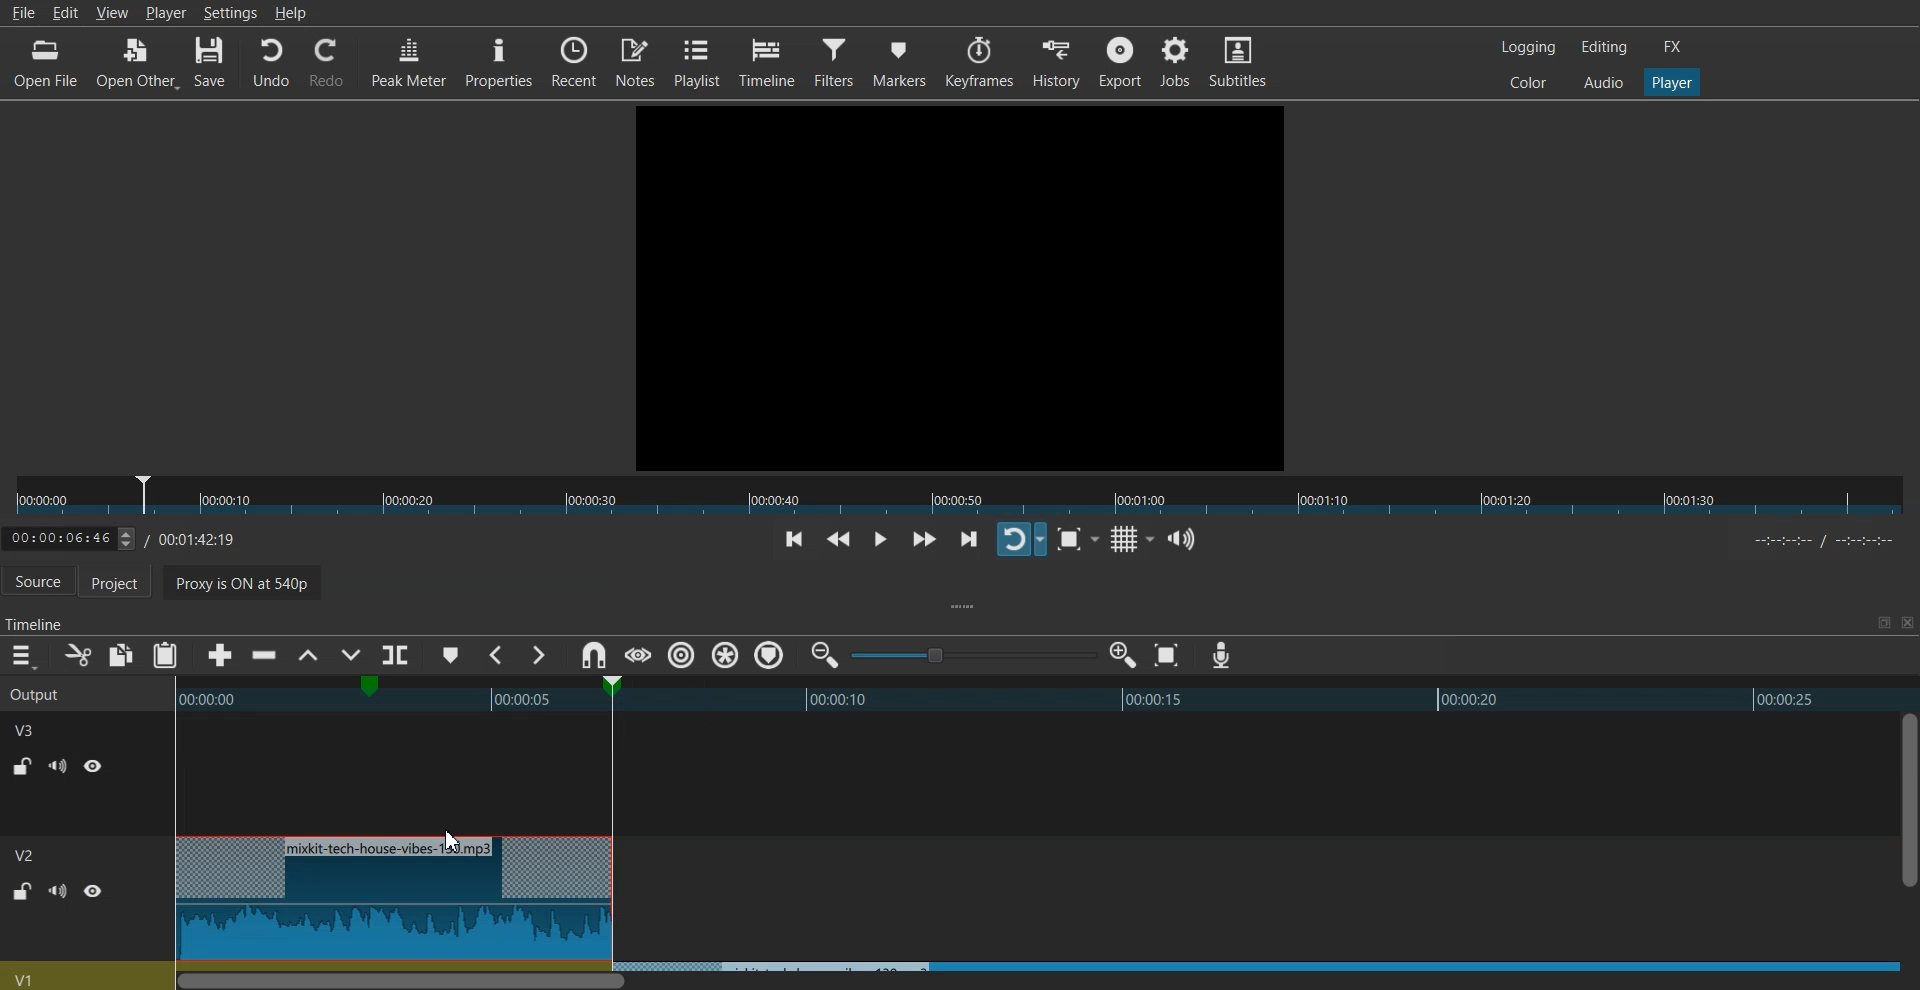 The image size is (1920, 990). I want to click on Colors, so click(1528, 81).